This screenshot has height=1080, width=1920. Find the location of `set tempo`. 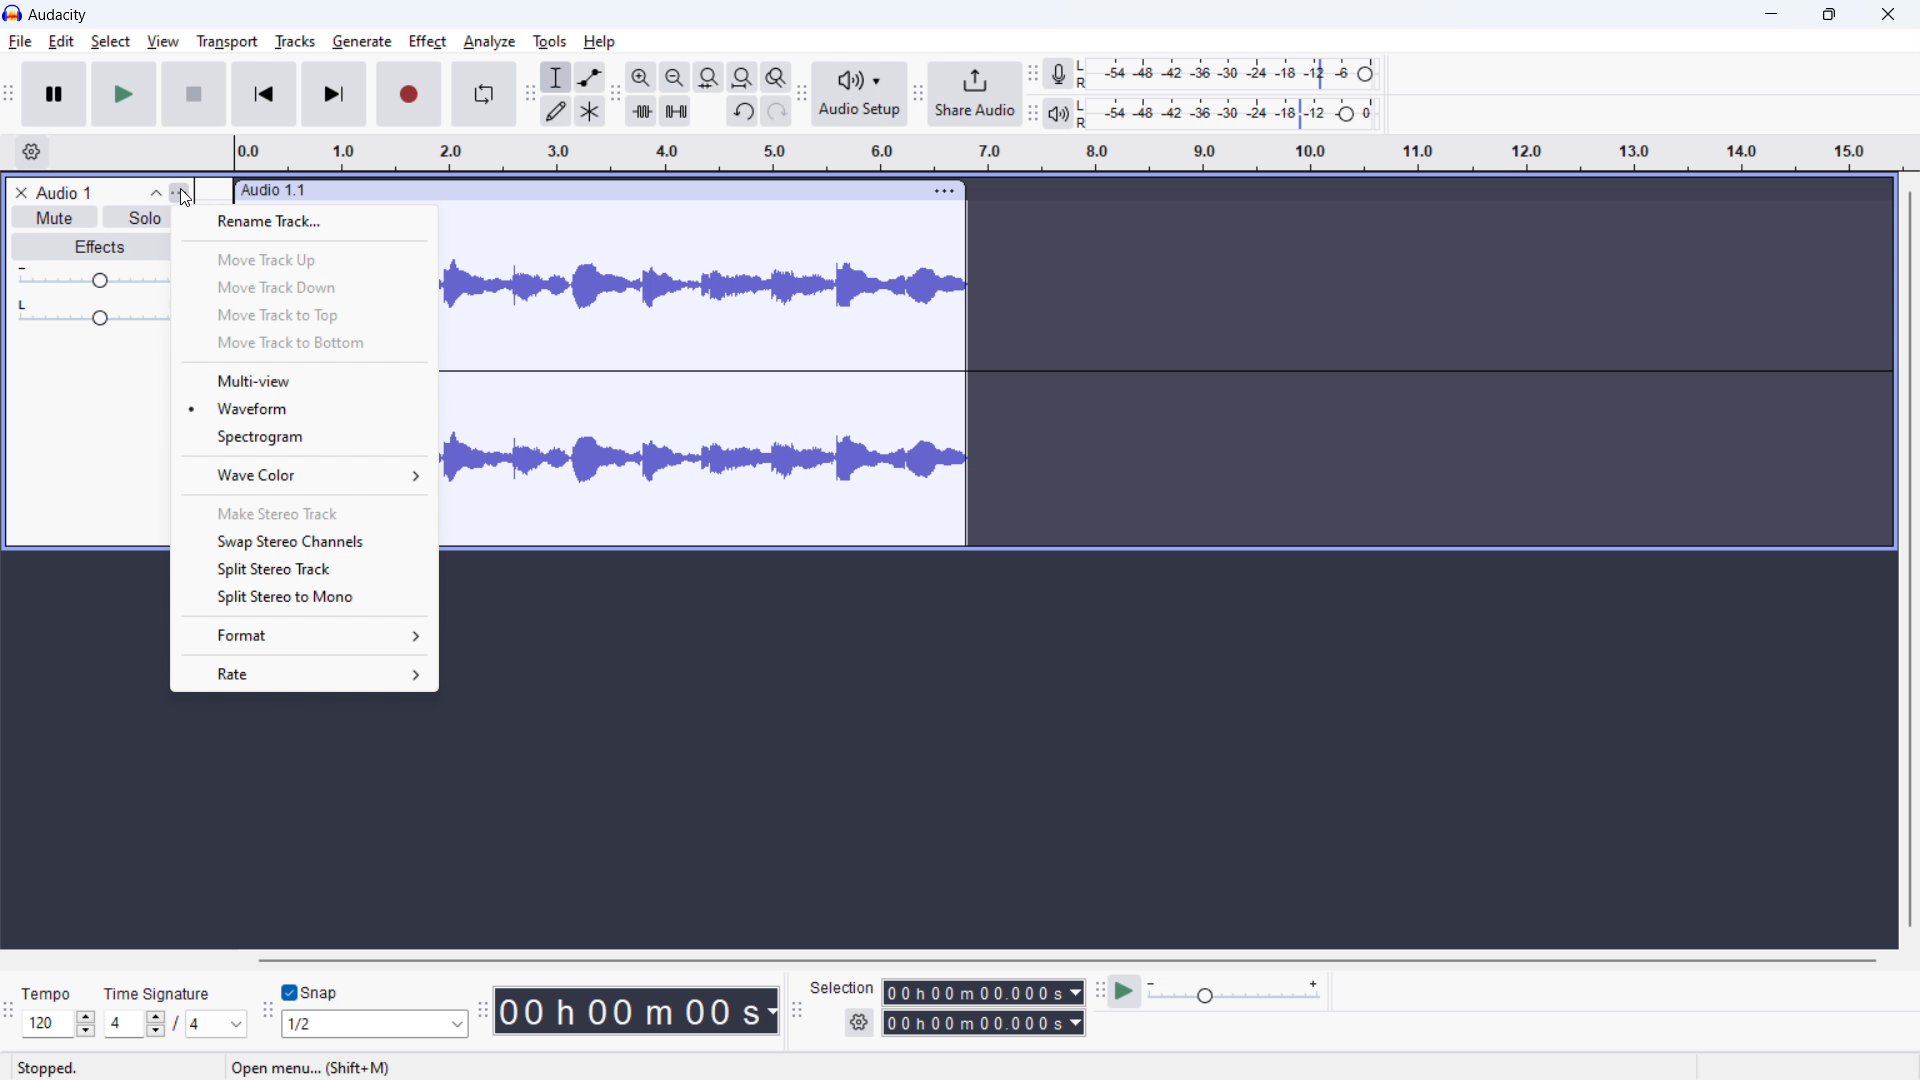

set tempo is located at coordinates (58, 1024).